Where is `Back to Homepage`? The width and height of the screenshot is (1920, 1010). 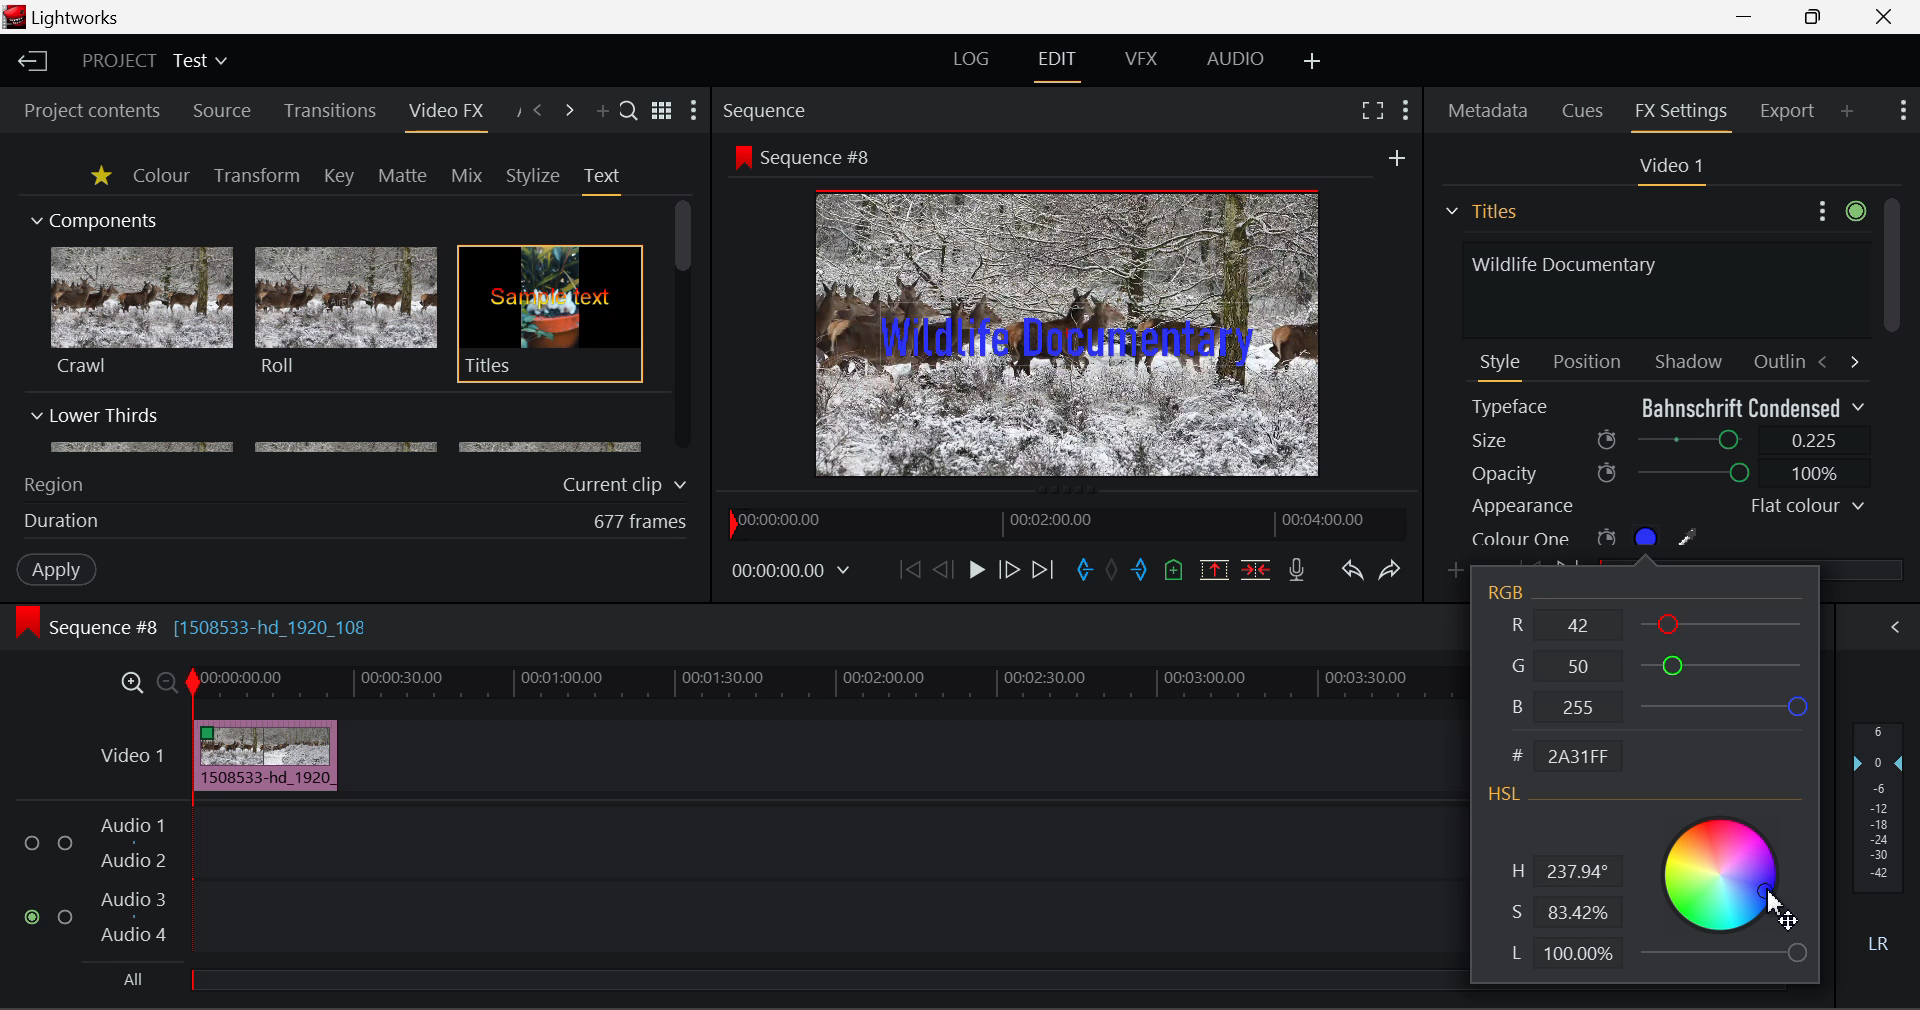 Back to Homepage is located at coordinates (30, 62).